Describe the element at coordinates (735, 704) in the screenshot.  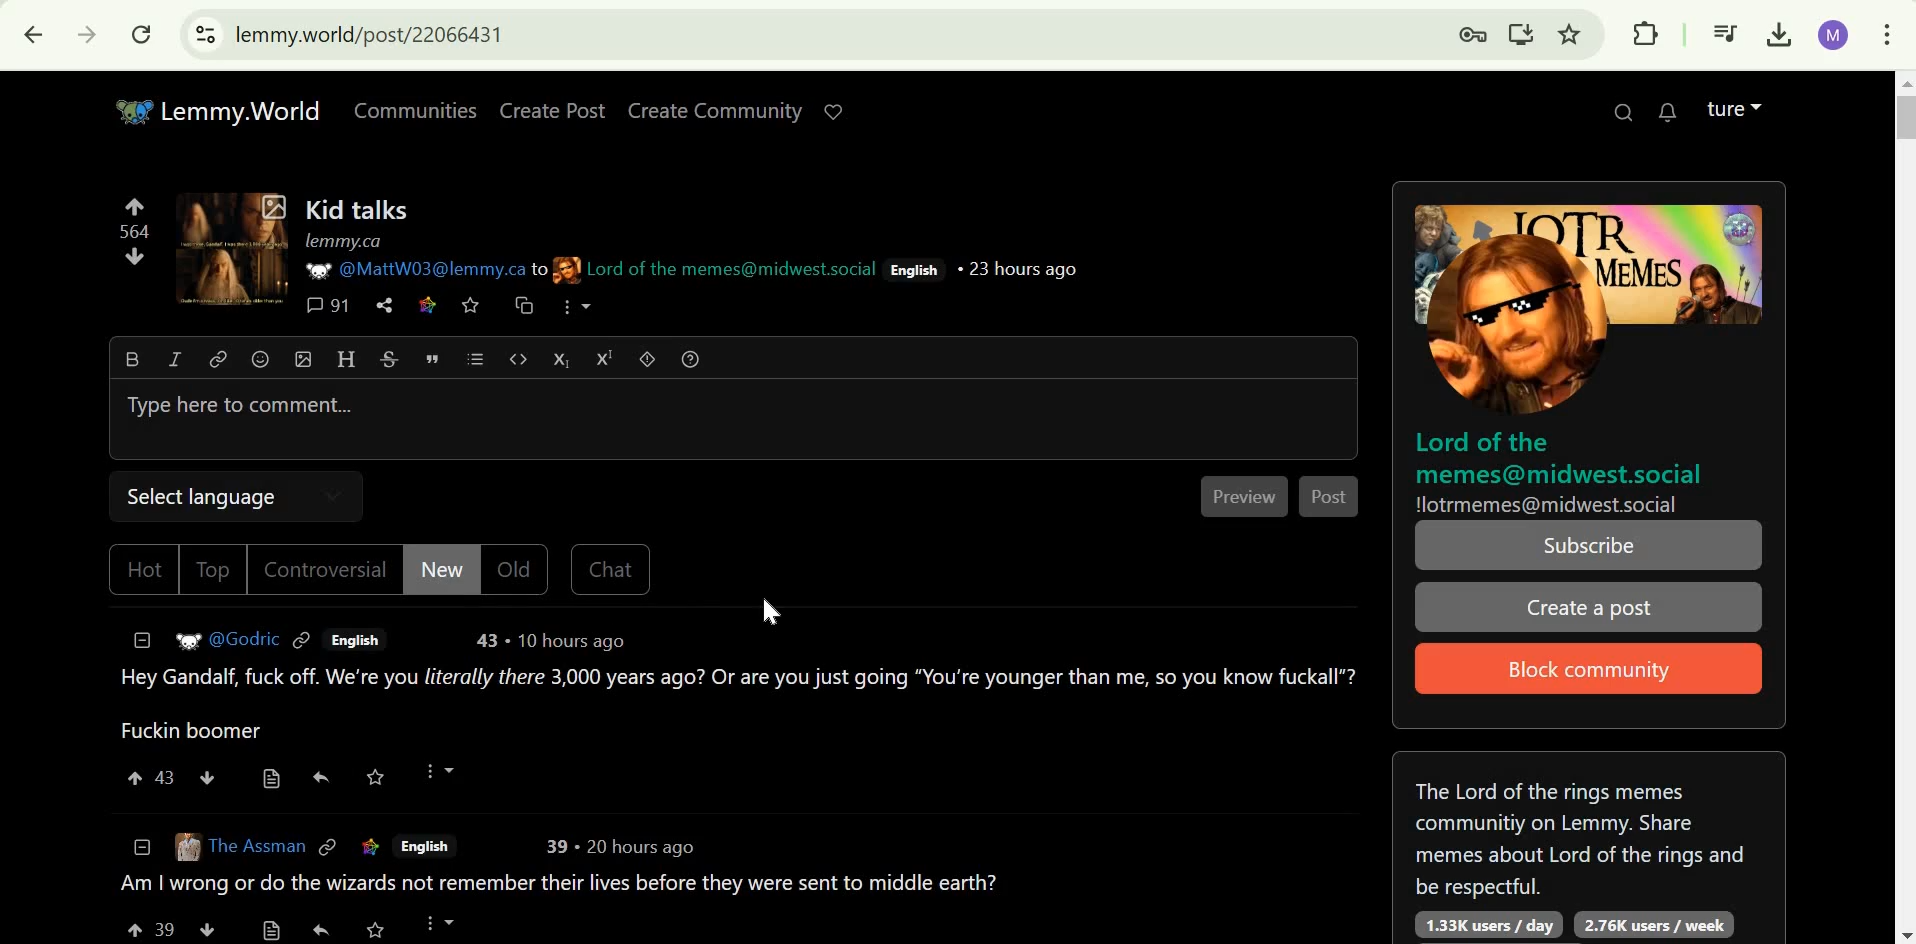
I see `Comment` at that location.